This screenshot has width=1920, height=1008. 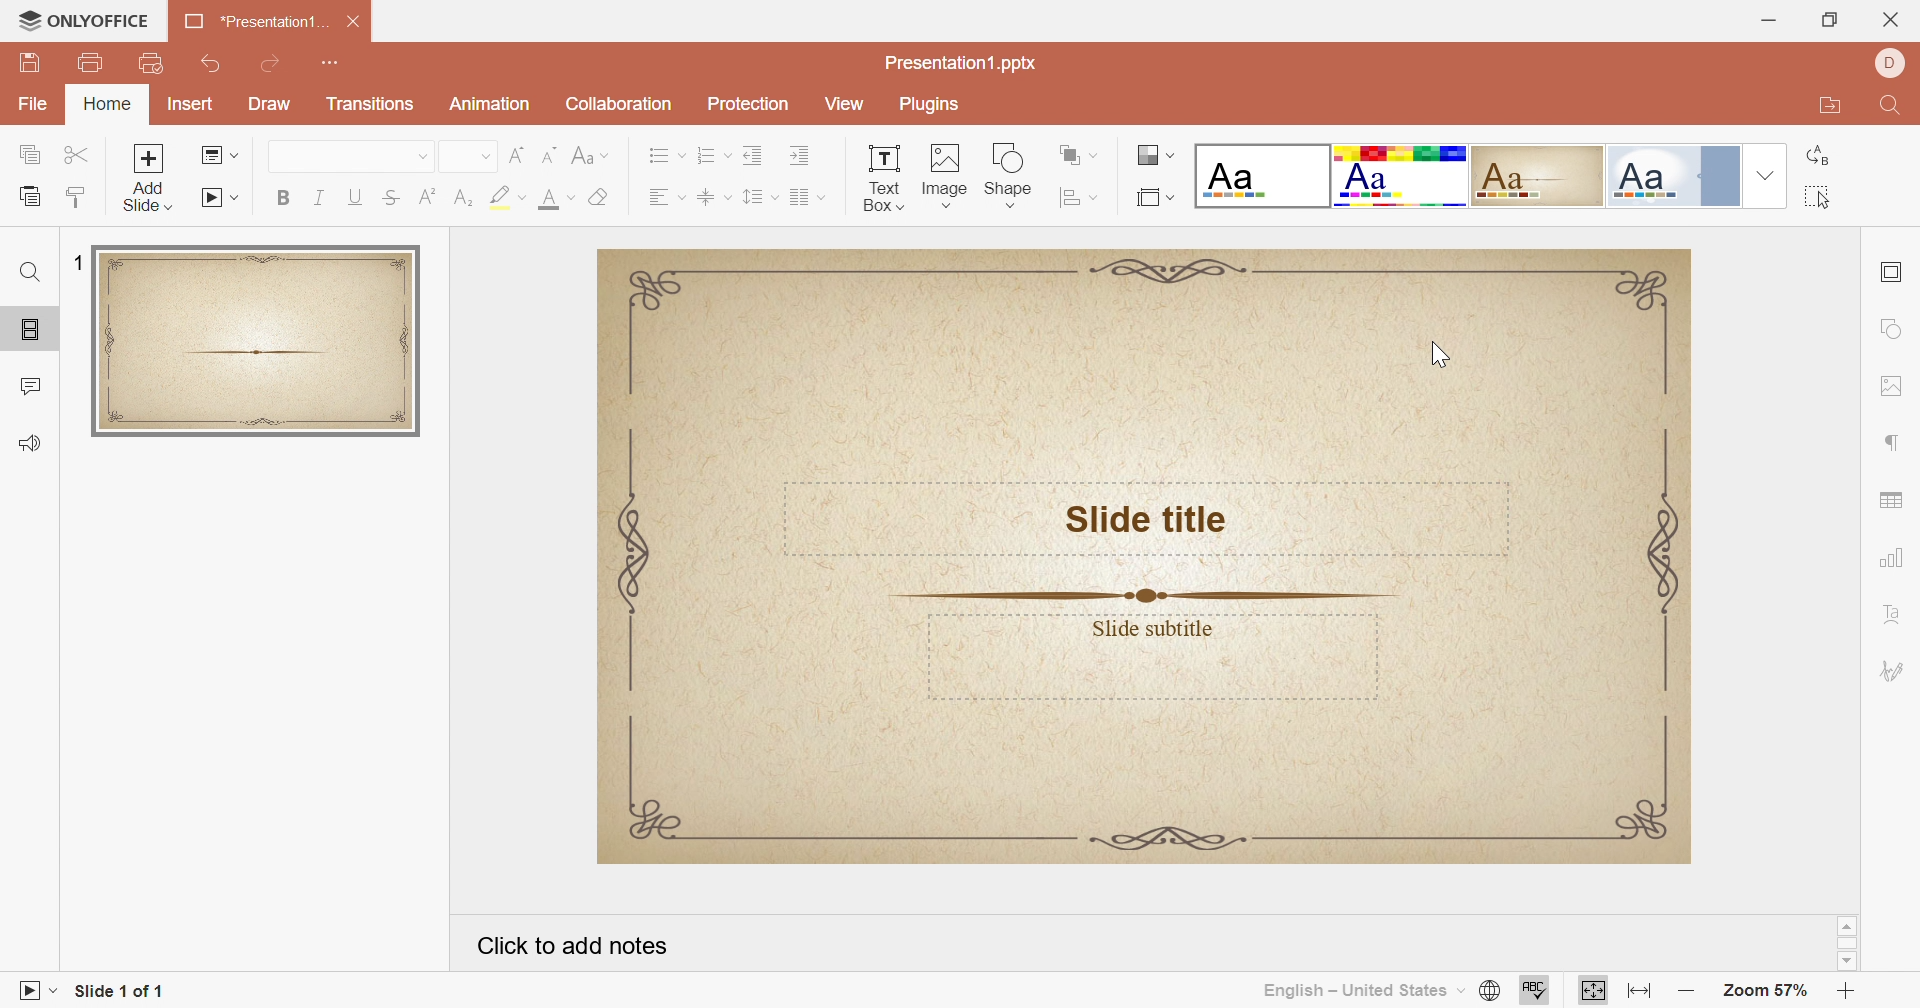 I want to click on Classic, so click(x=1539, y=176).